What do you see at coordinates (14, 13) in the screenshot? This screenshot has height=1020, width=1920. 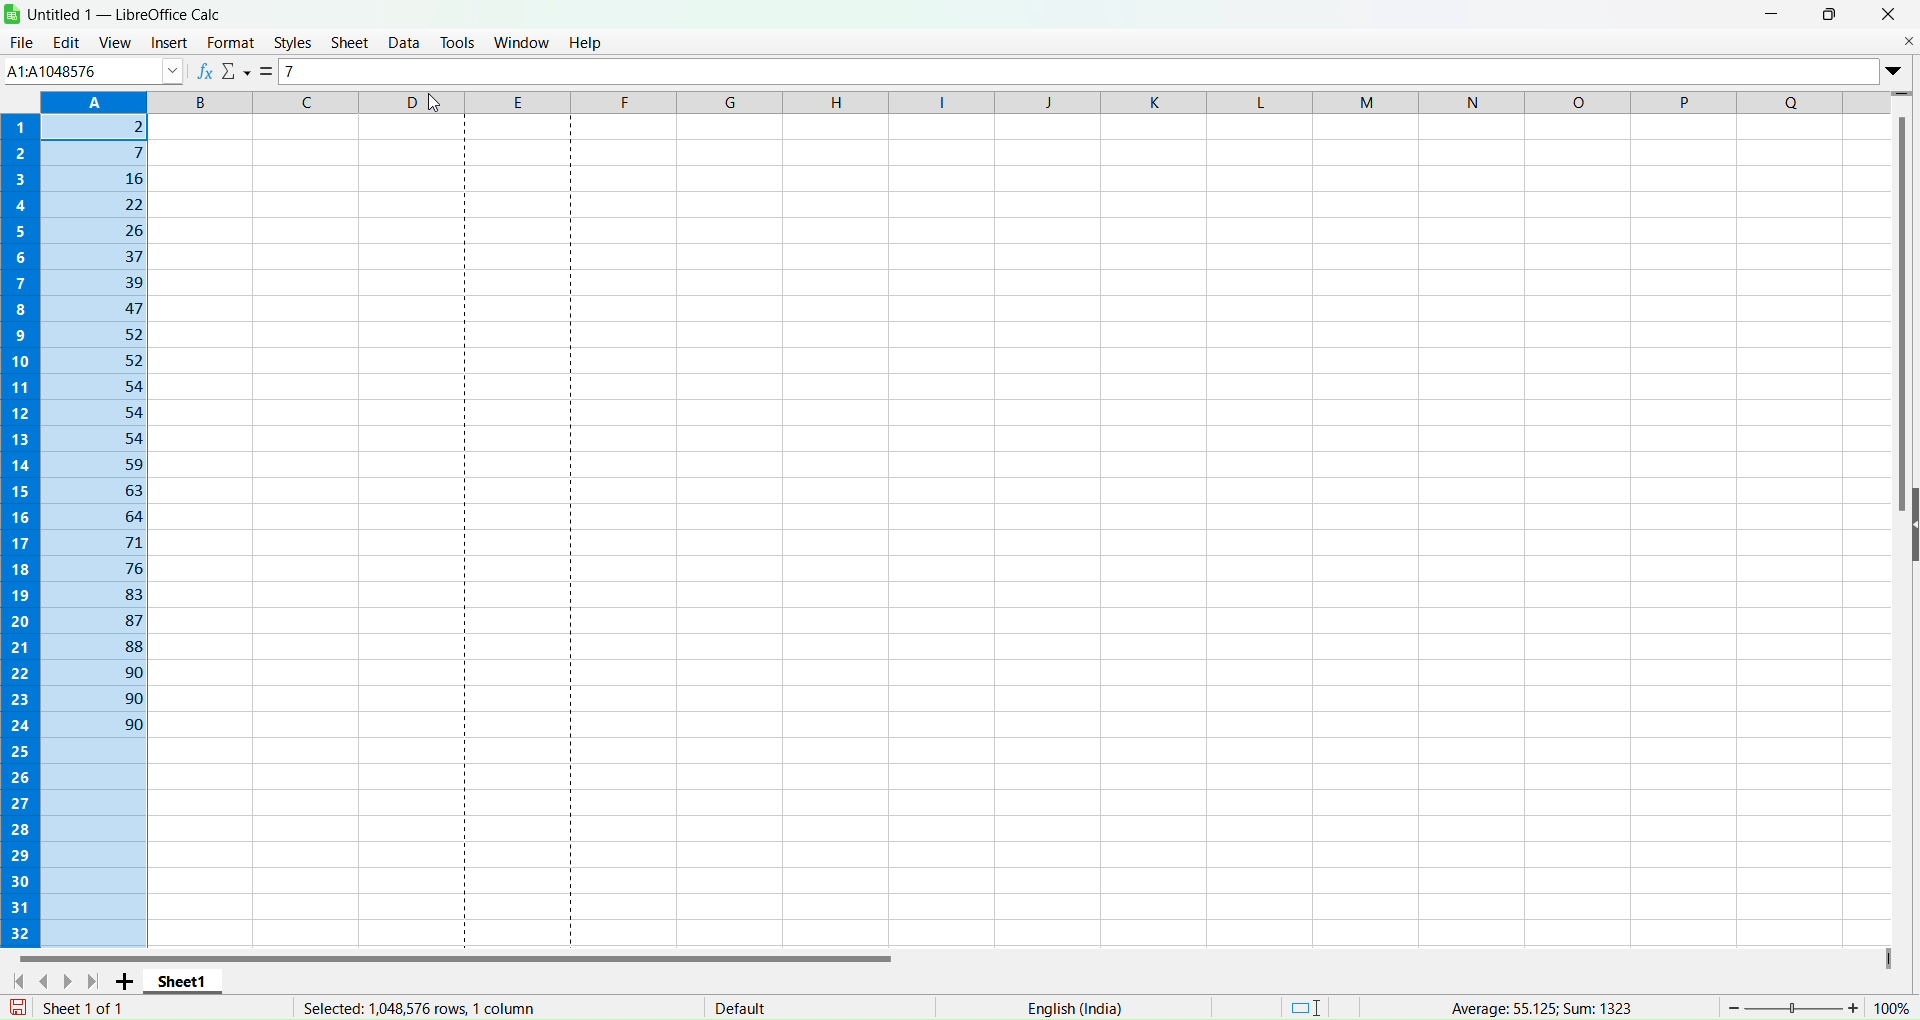 I see `Logo` at bounding box center [14, 13].